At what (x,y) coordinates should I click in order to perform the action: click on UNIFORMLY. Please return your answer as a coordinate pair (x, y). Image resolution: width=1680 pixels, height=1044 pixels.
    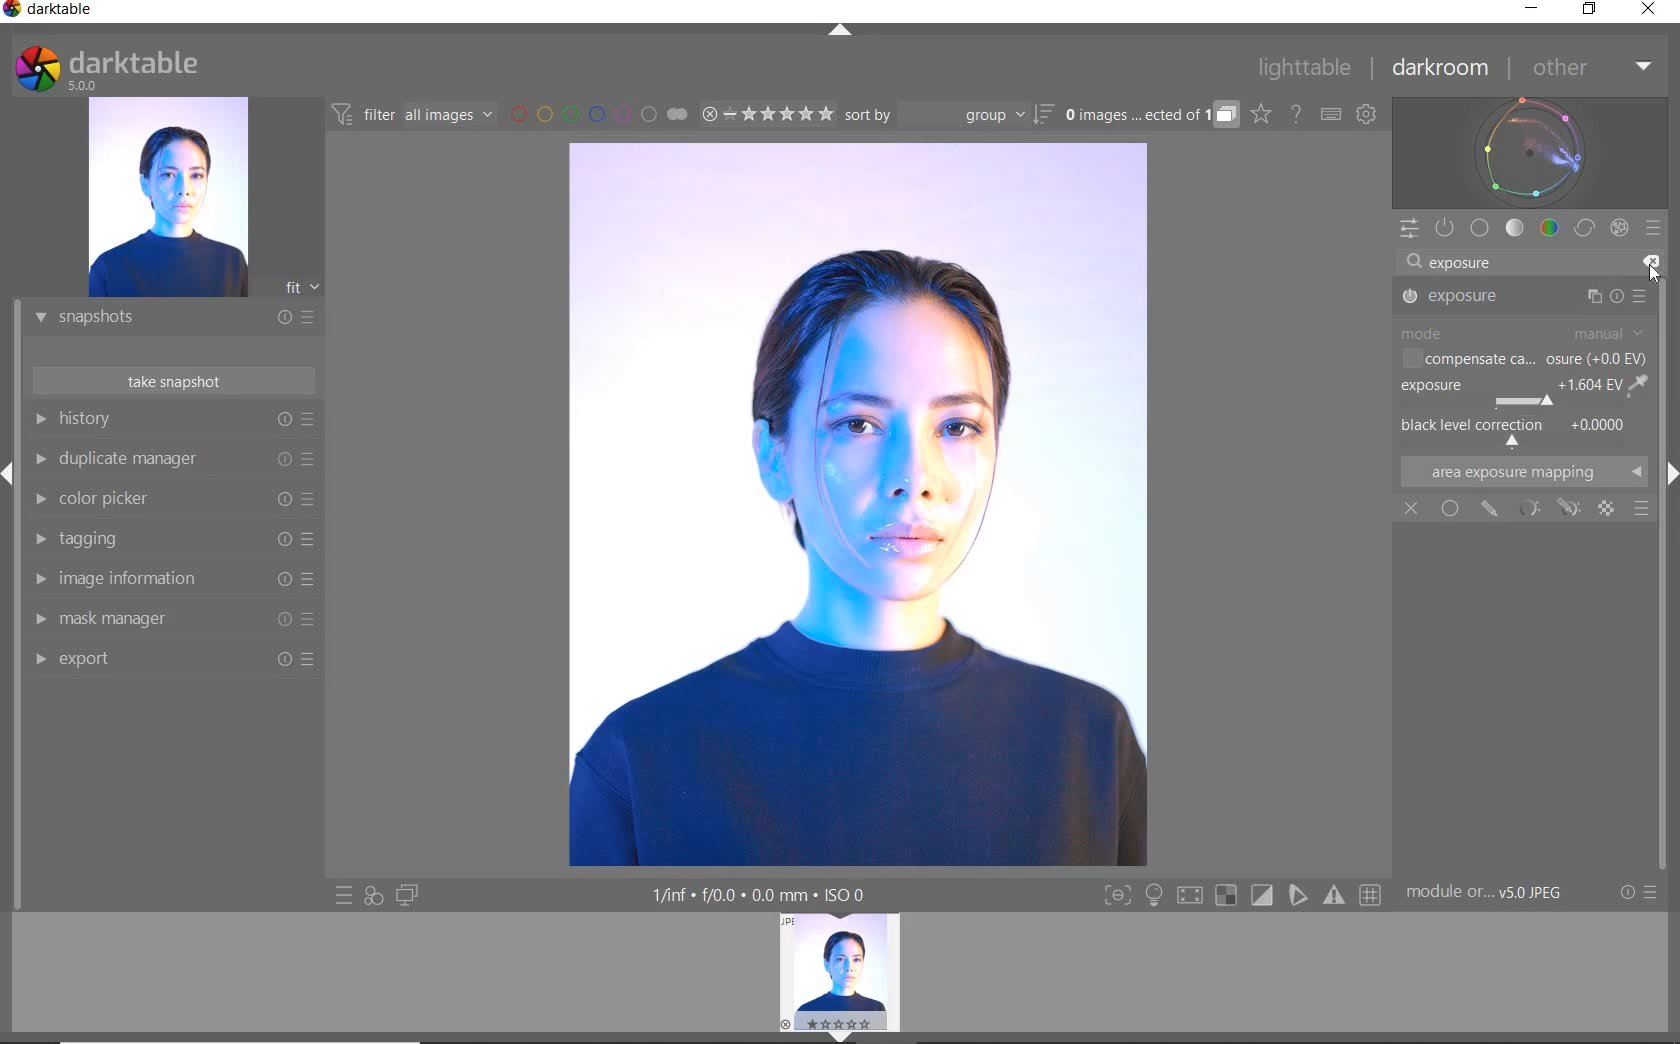
    Looking at the image, I should click on (1450, 508).